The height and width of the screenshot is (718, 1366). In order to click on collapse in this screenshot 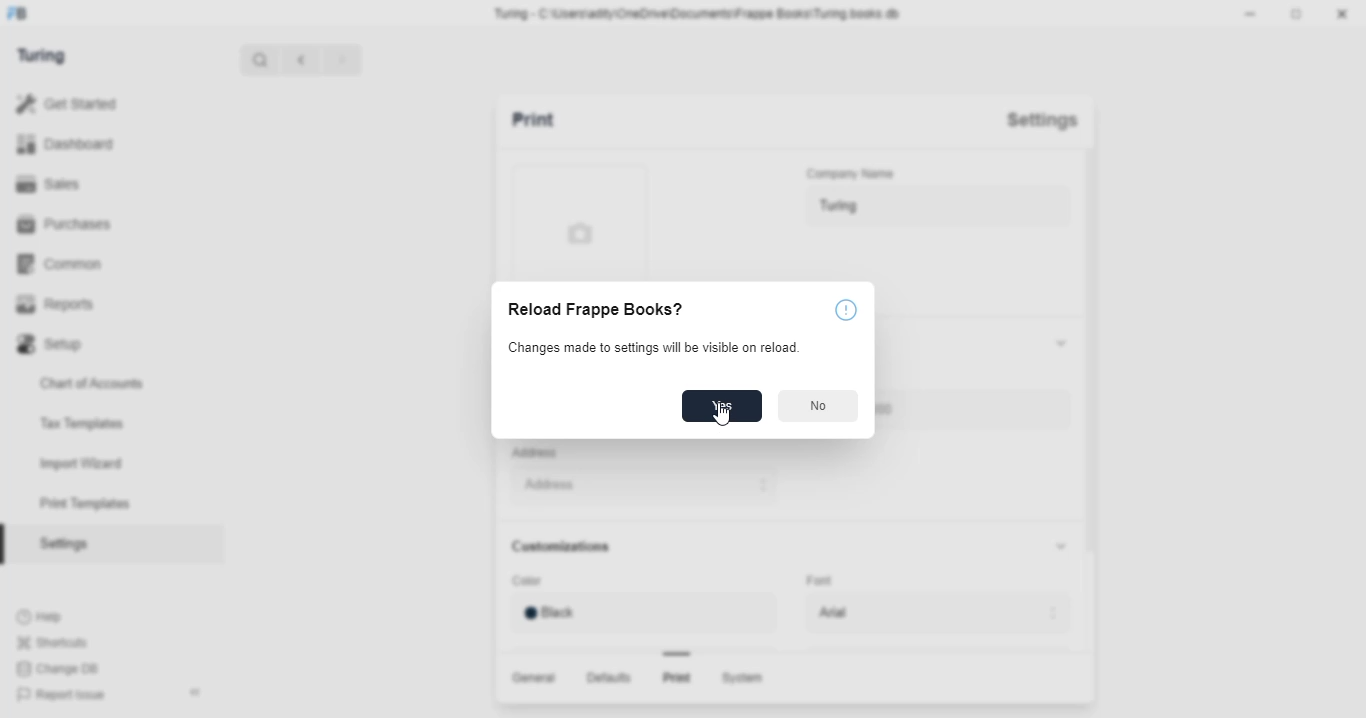, I will do `click(1062, 342)`.